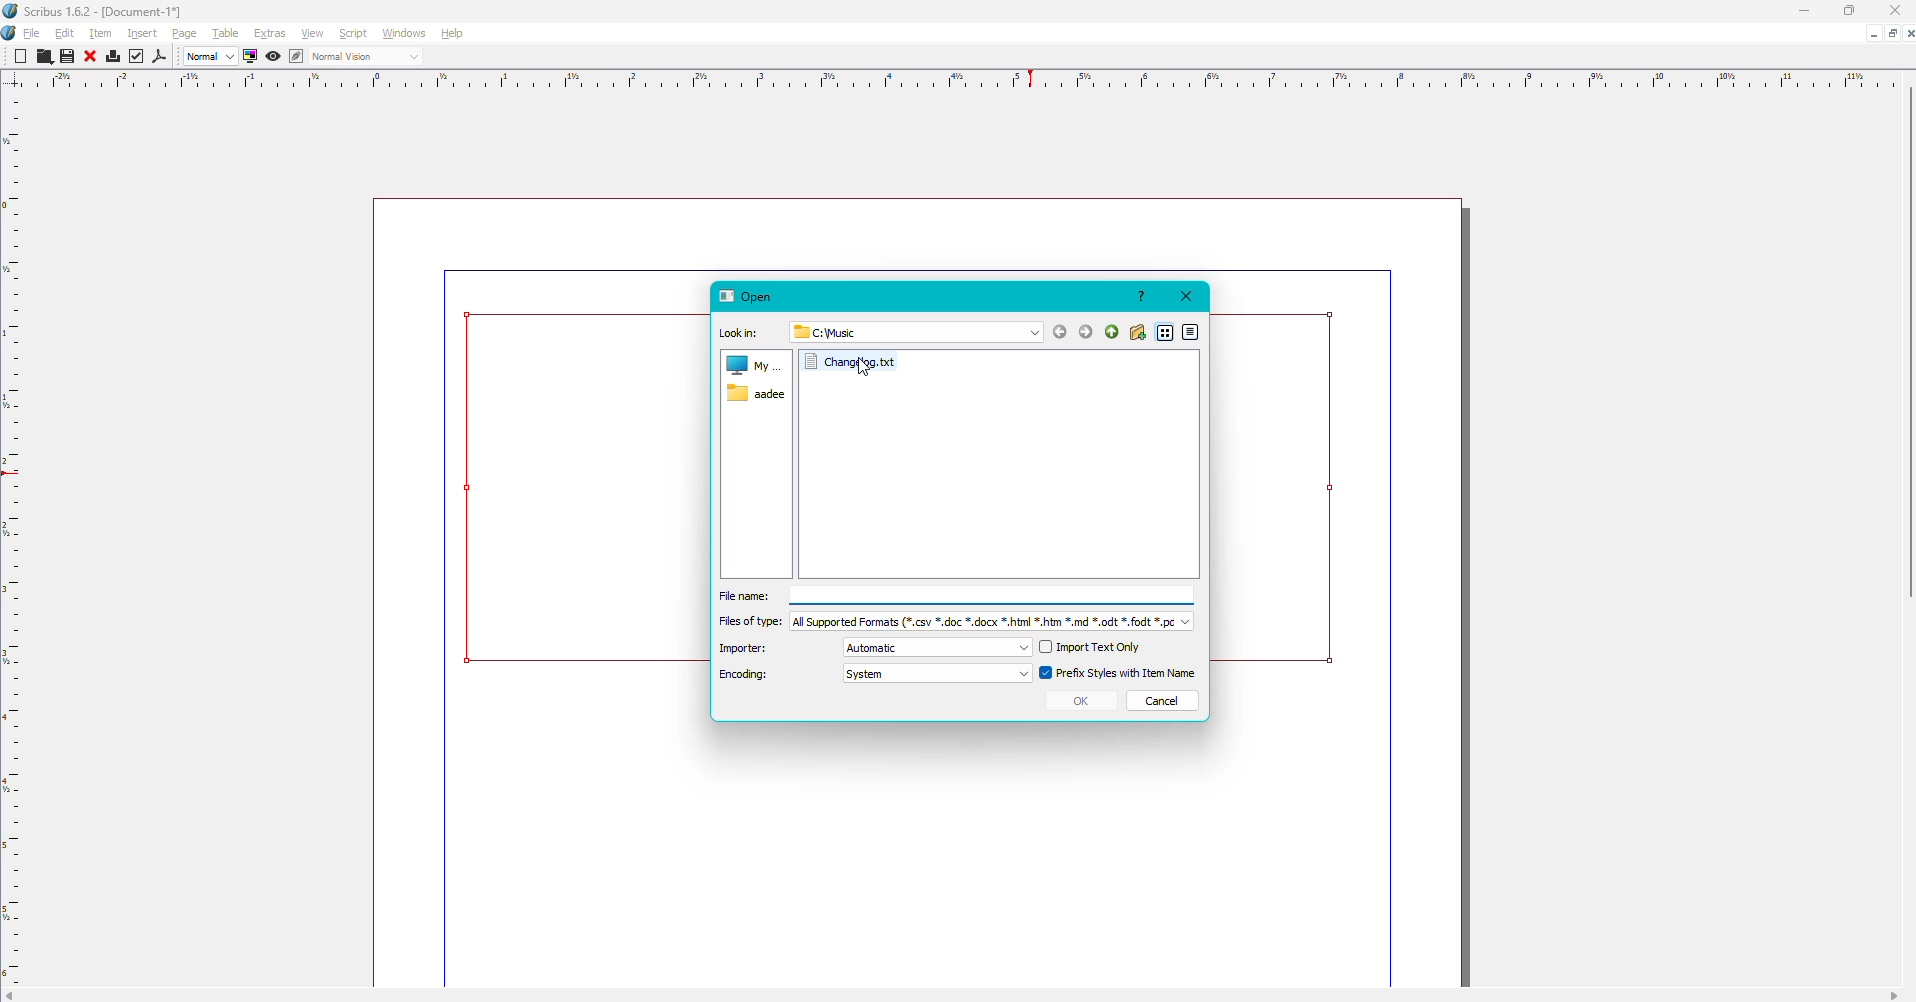 The width and height of the screenshot is (1916, 1002). I want to click on Close, so click(1897, 12).